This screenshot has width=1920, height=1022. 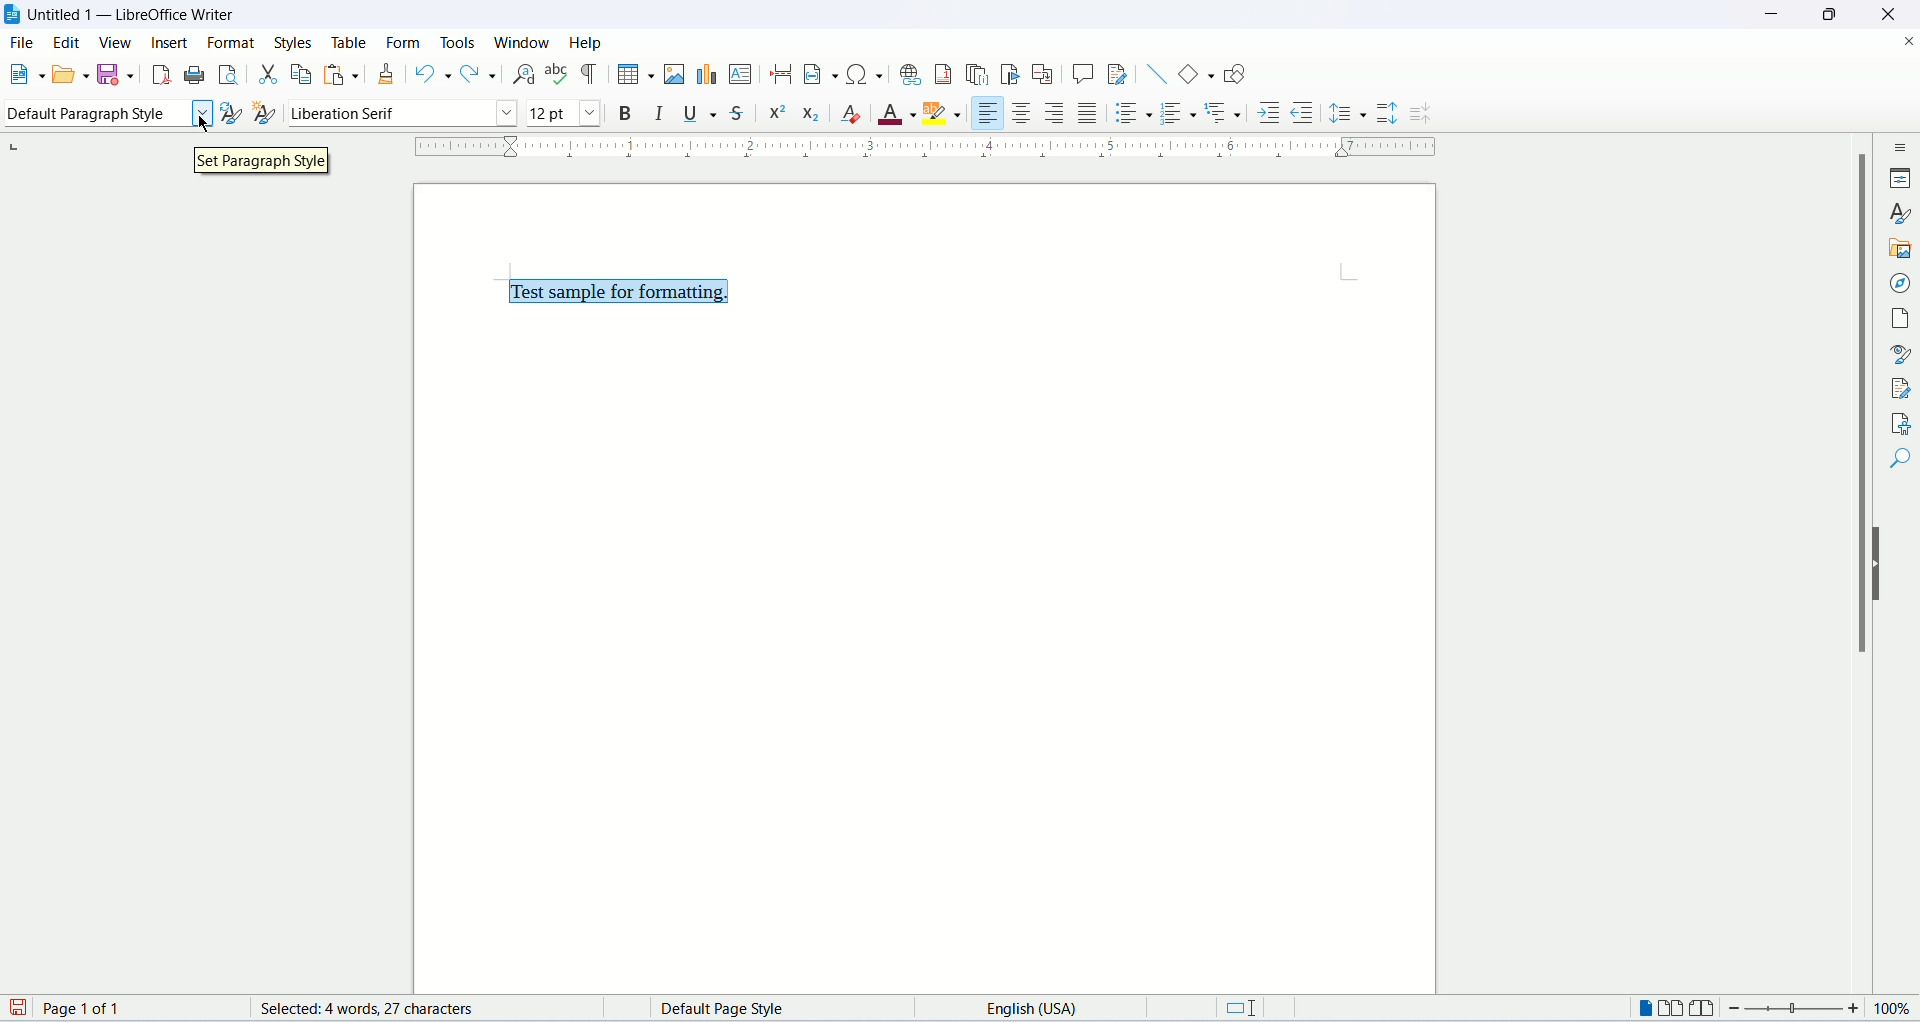 I want to click on navigator, so click(x=1898, y=285).